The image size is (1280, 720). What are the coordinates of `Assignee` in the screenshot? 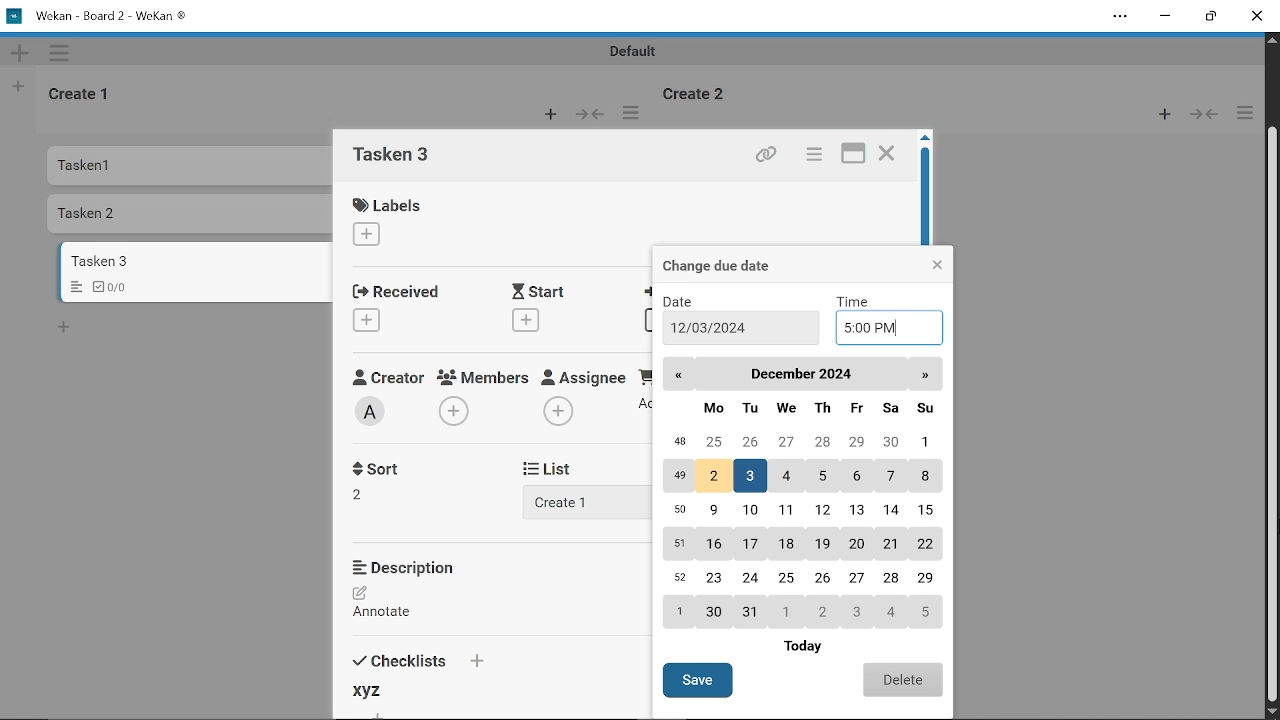 It's located at (584, 375).